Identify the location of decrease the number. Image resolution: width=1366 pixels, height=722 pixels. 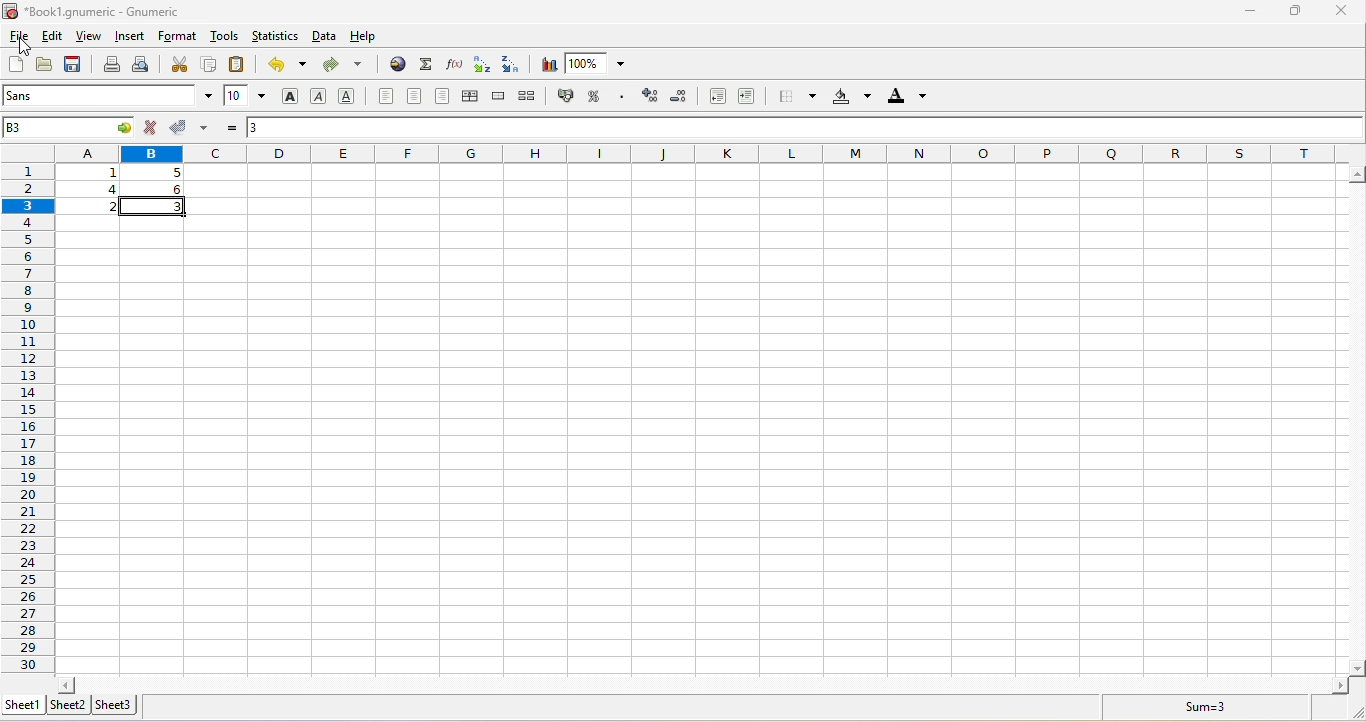
(681, 98).